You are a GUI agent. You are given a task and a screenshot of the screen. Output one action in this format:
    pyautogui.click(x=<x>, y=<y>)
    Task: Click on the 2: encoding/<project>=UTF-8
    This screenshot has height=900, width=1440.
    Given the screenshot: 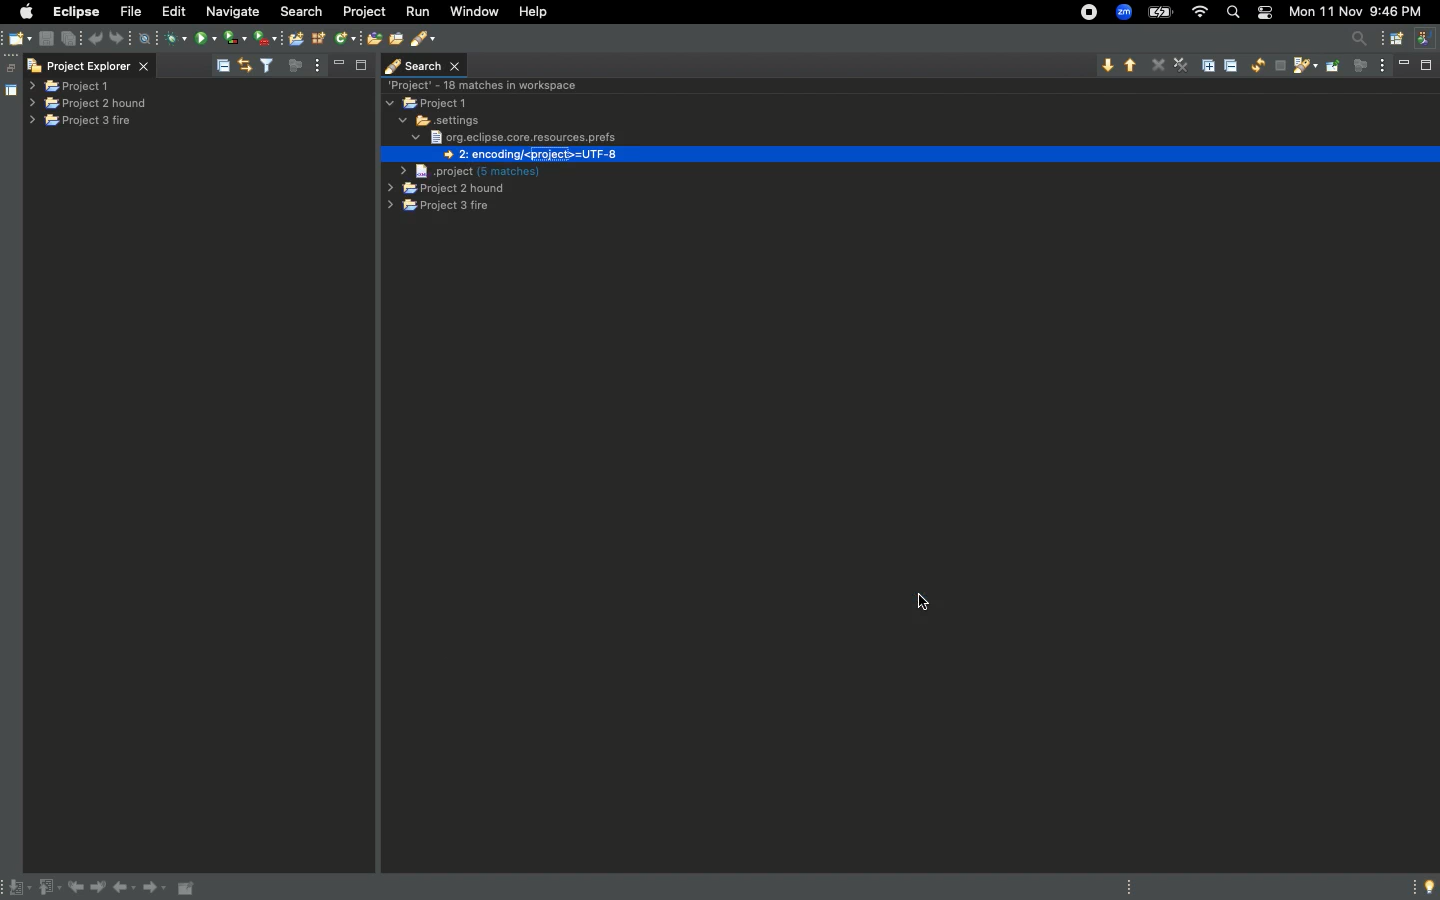 What is the action you would take?
    pyautogui.click(x=525, y=154)
    